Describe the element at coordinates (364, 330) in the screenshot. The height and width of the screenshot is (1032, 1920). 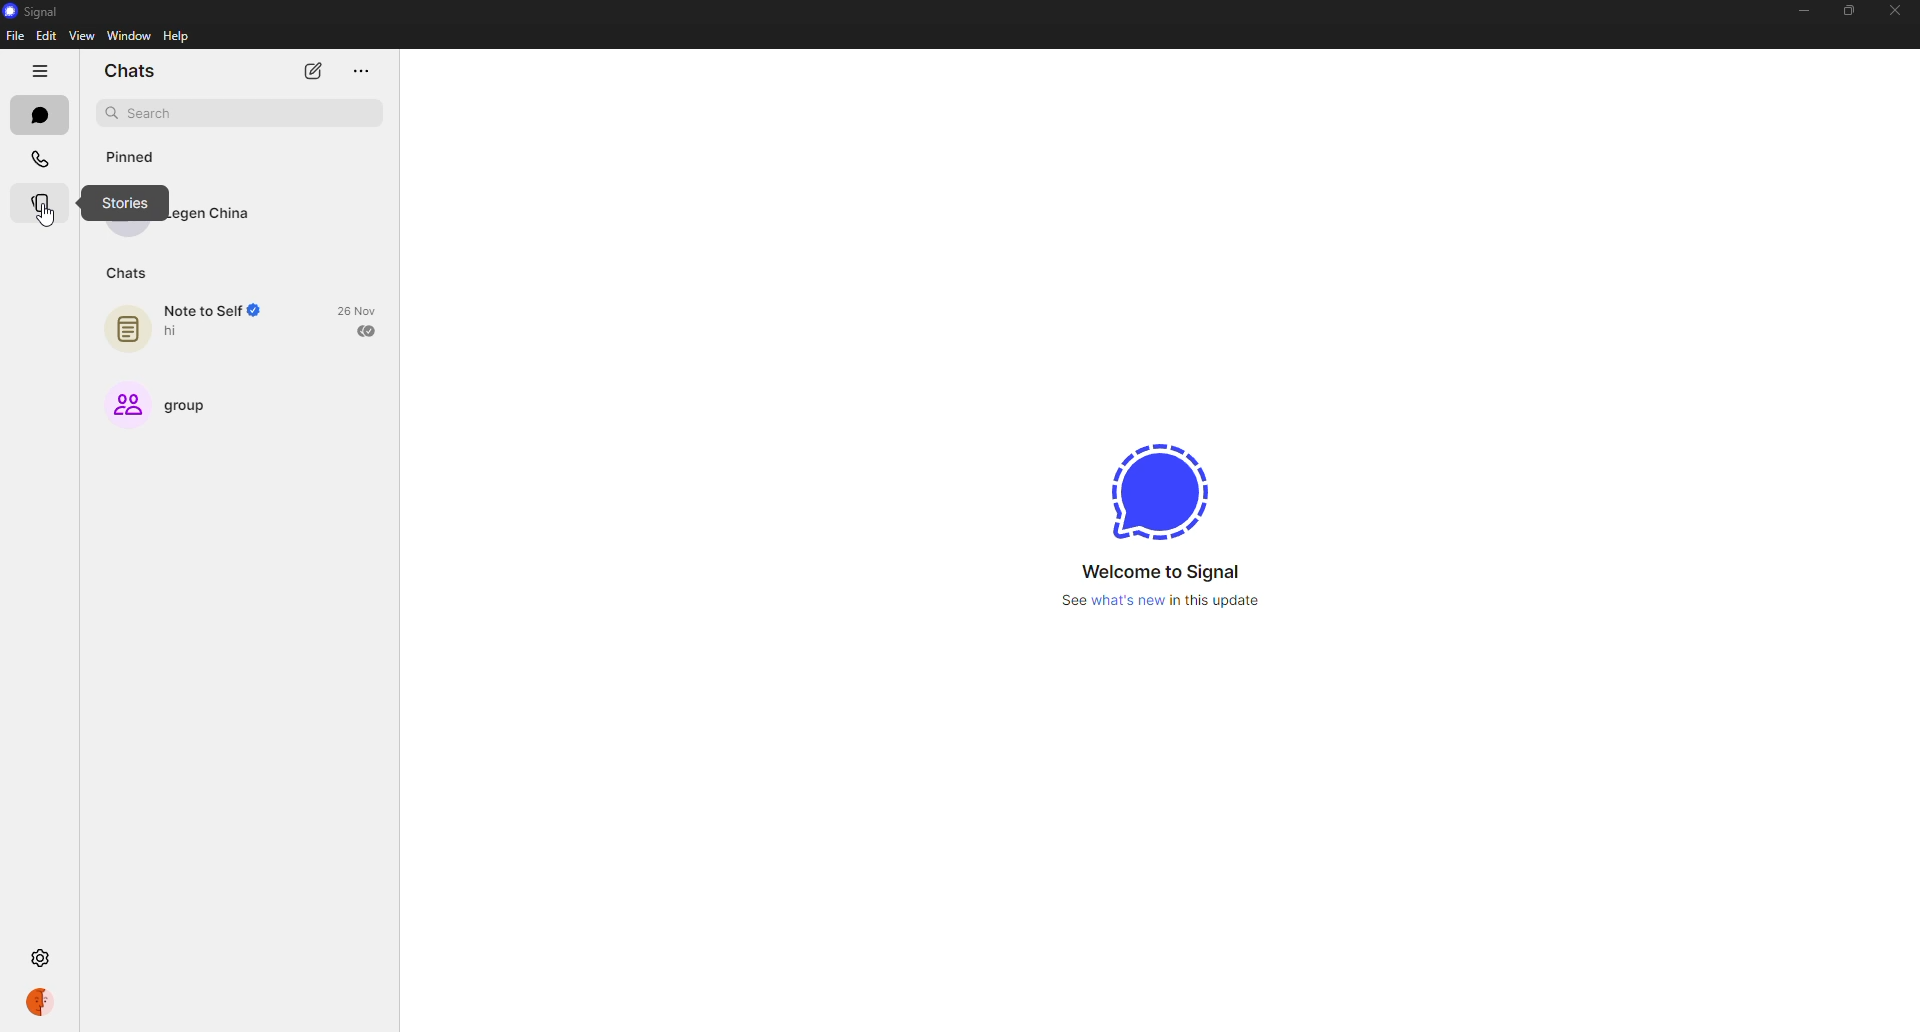
I see `sent` at that location.